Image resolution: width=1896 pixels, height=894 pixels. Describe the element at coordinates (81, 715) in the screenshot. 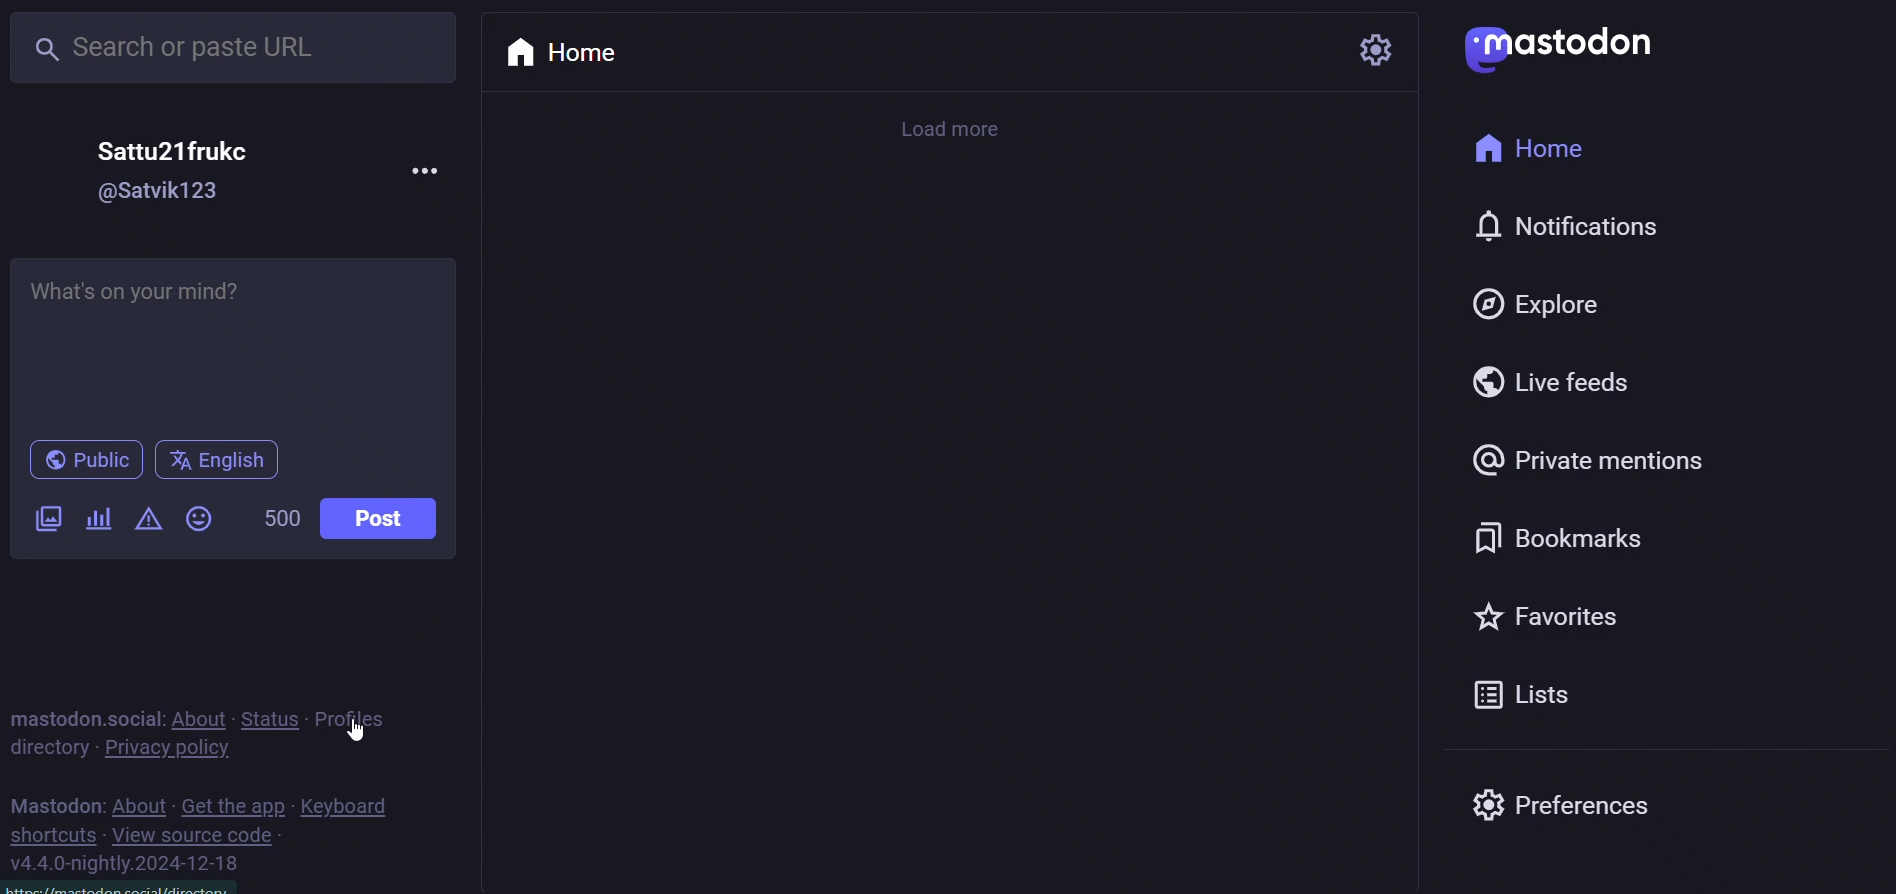

I see `mastodon social` at that location.